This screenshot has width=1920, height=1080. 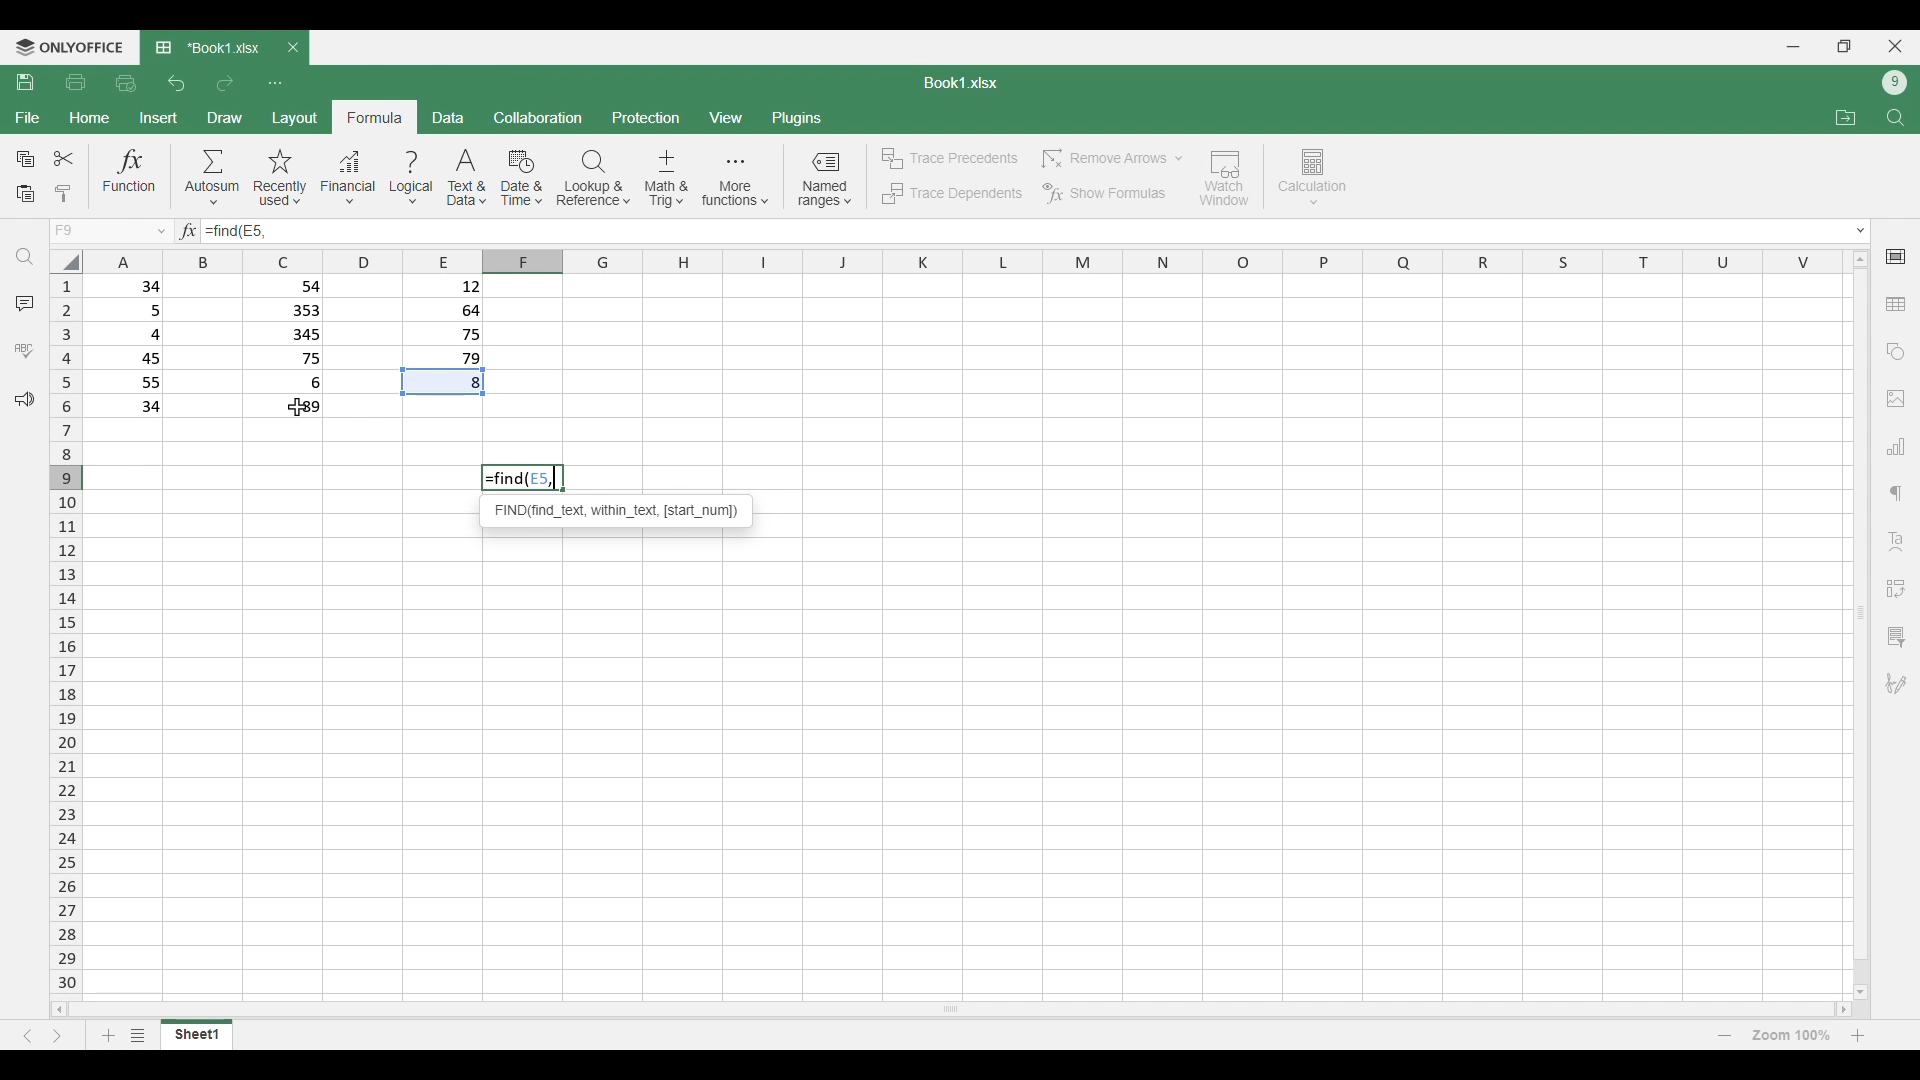 What do you see at coordinates (224, 84) in the screenshot?
I see `Redo` at bounding box center [224, 84].